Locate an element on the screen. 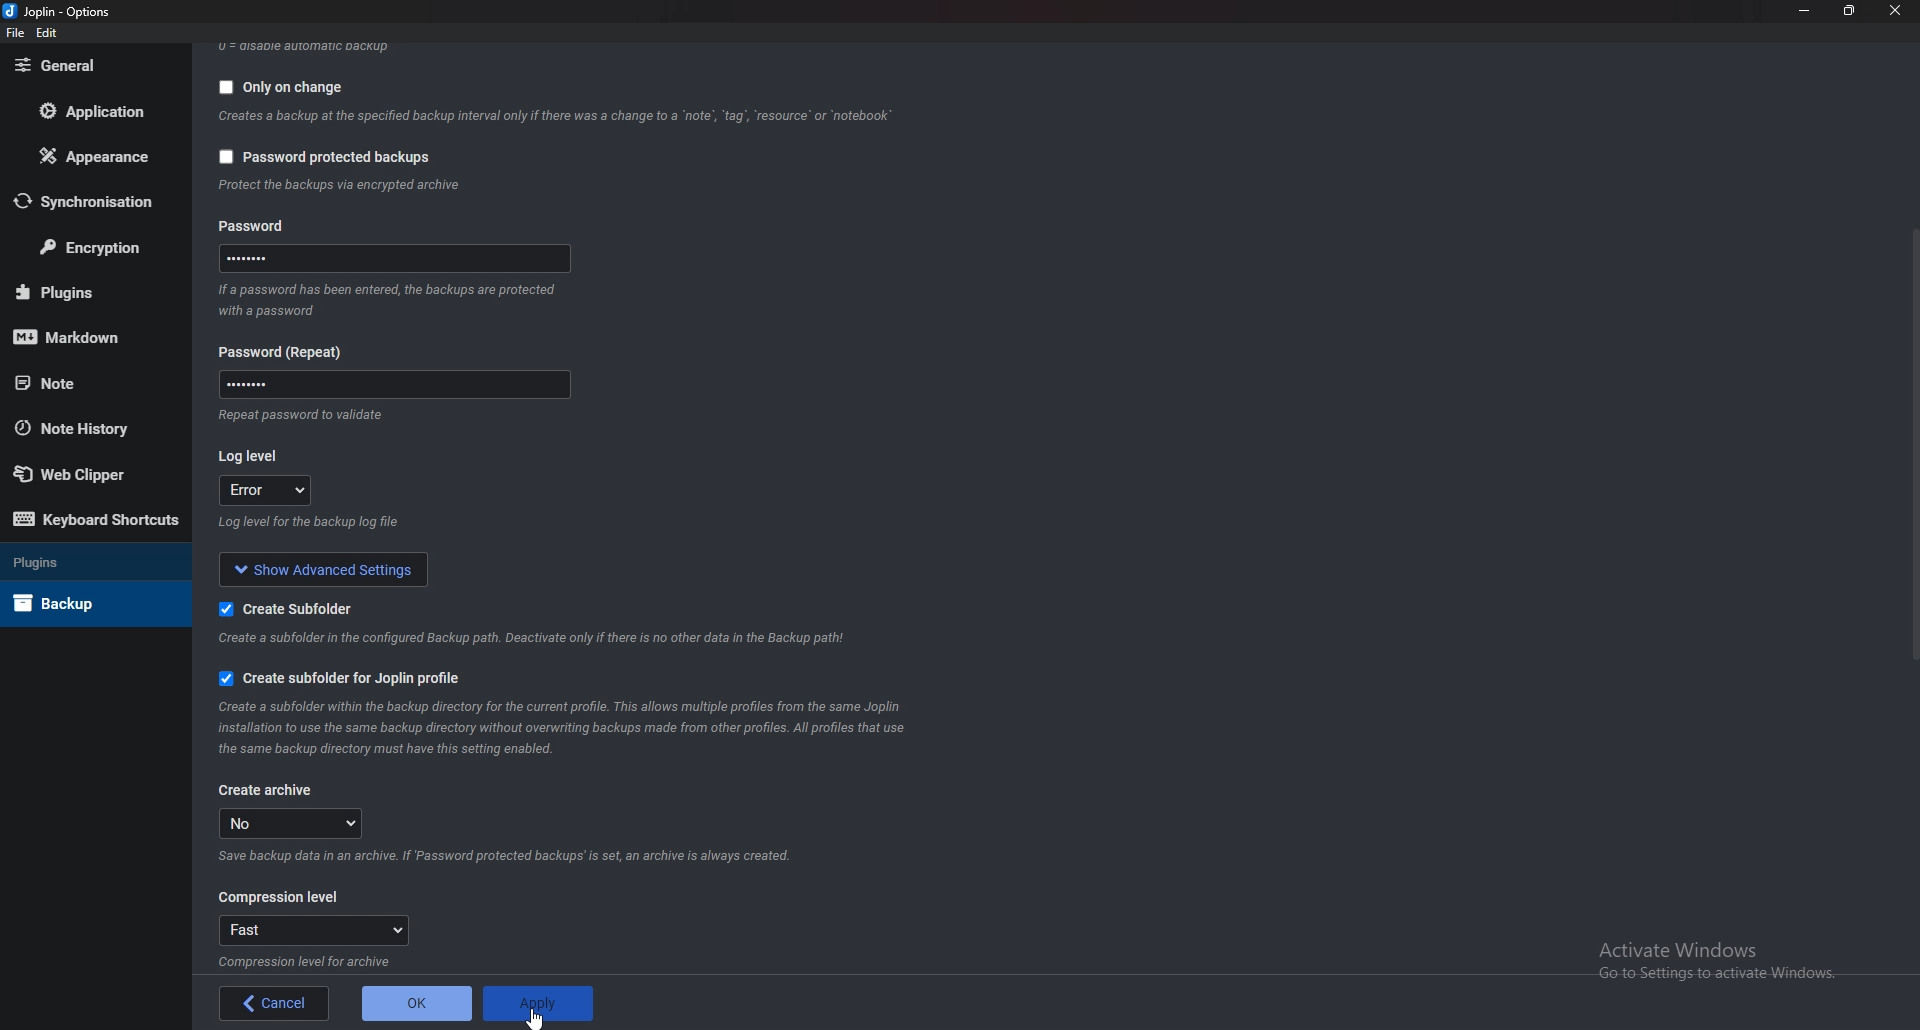 The image size is (1920, 1030). Info on archive is located at coordinates (511, 856).